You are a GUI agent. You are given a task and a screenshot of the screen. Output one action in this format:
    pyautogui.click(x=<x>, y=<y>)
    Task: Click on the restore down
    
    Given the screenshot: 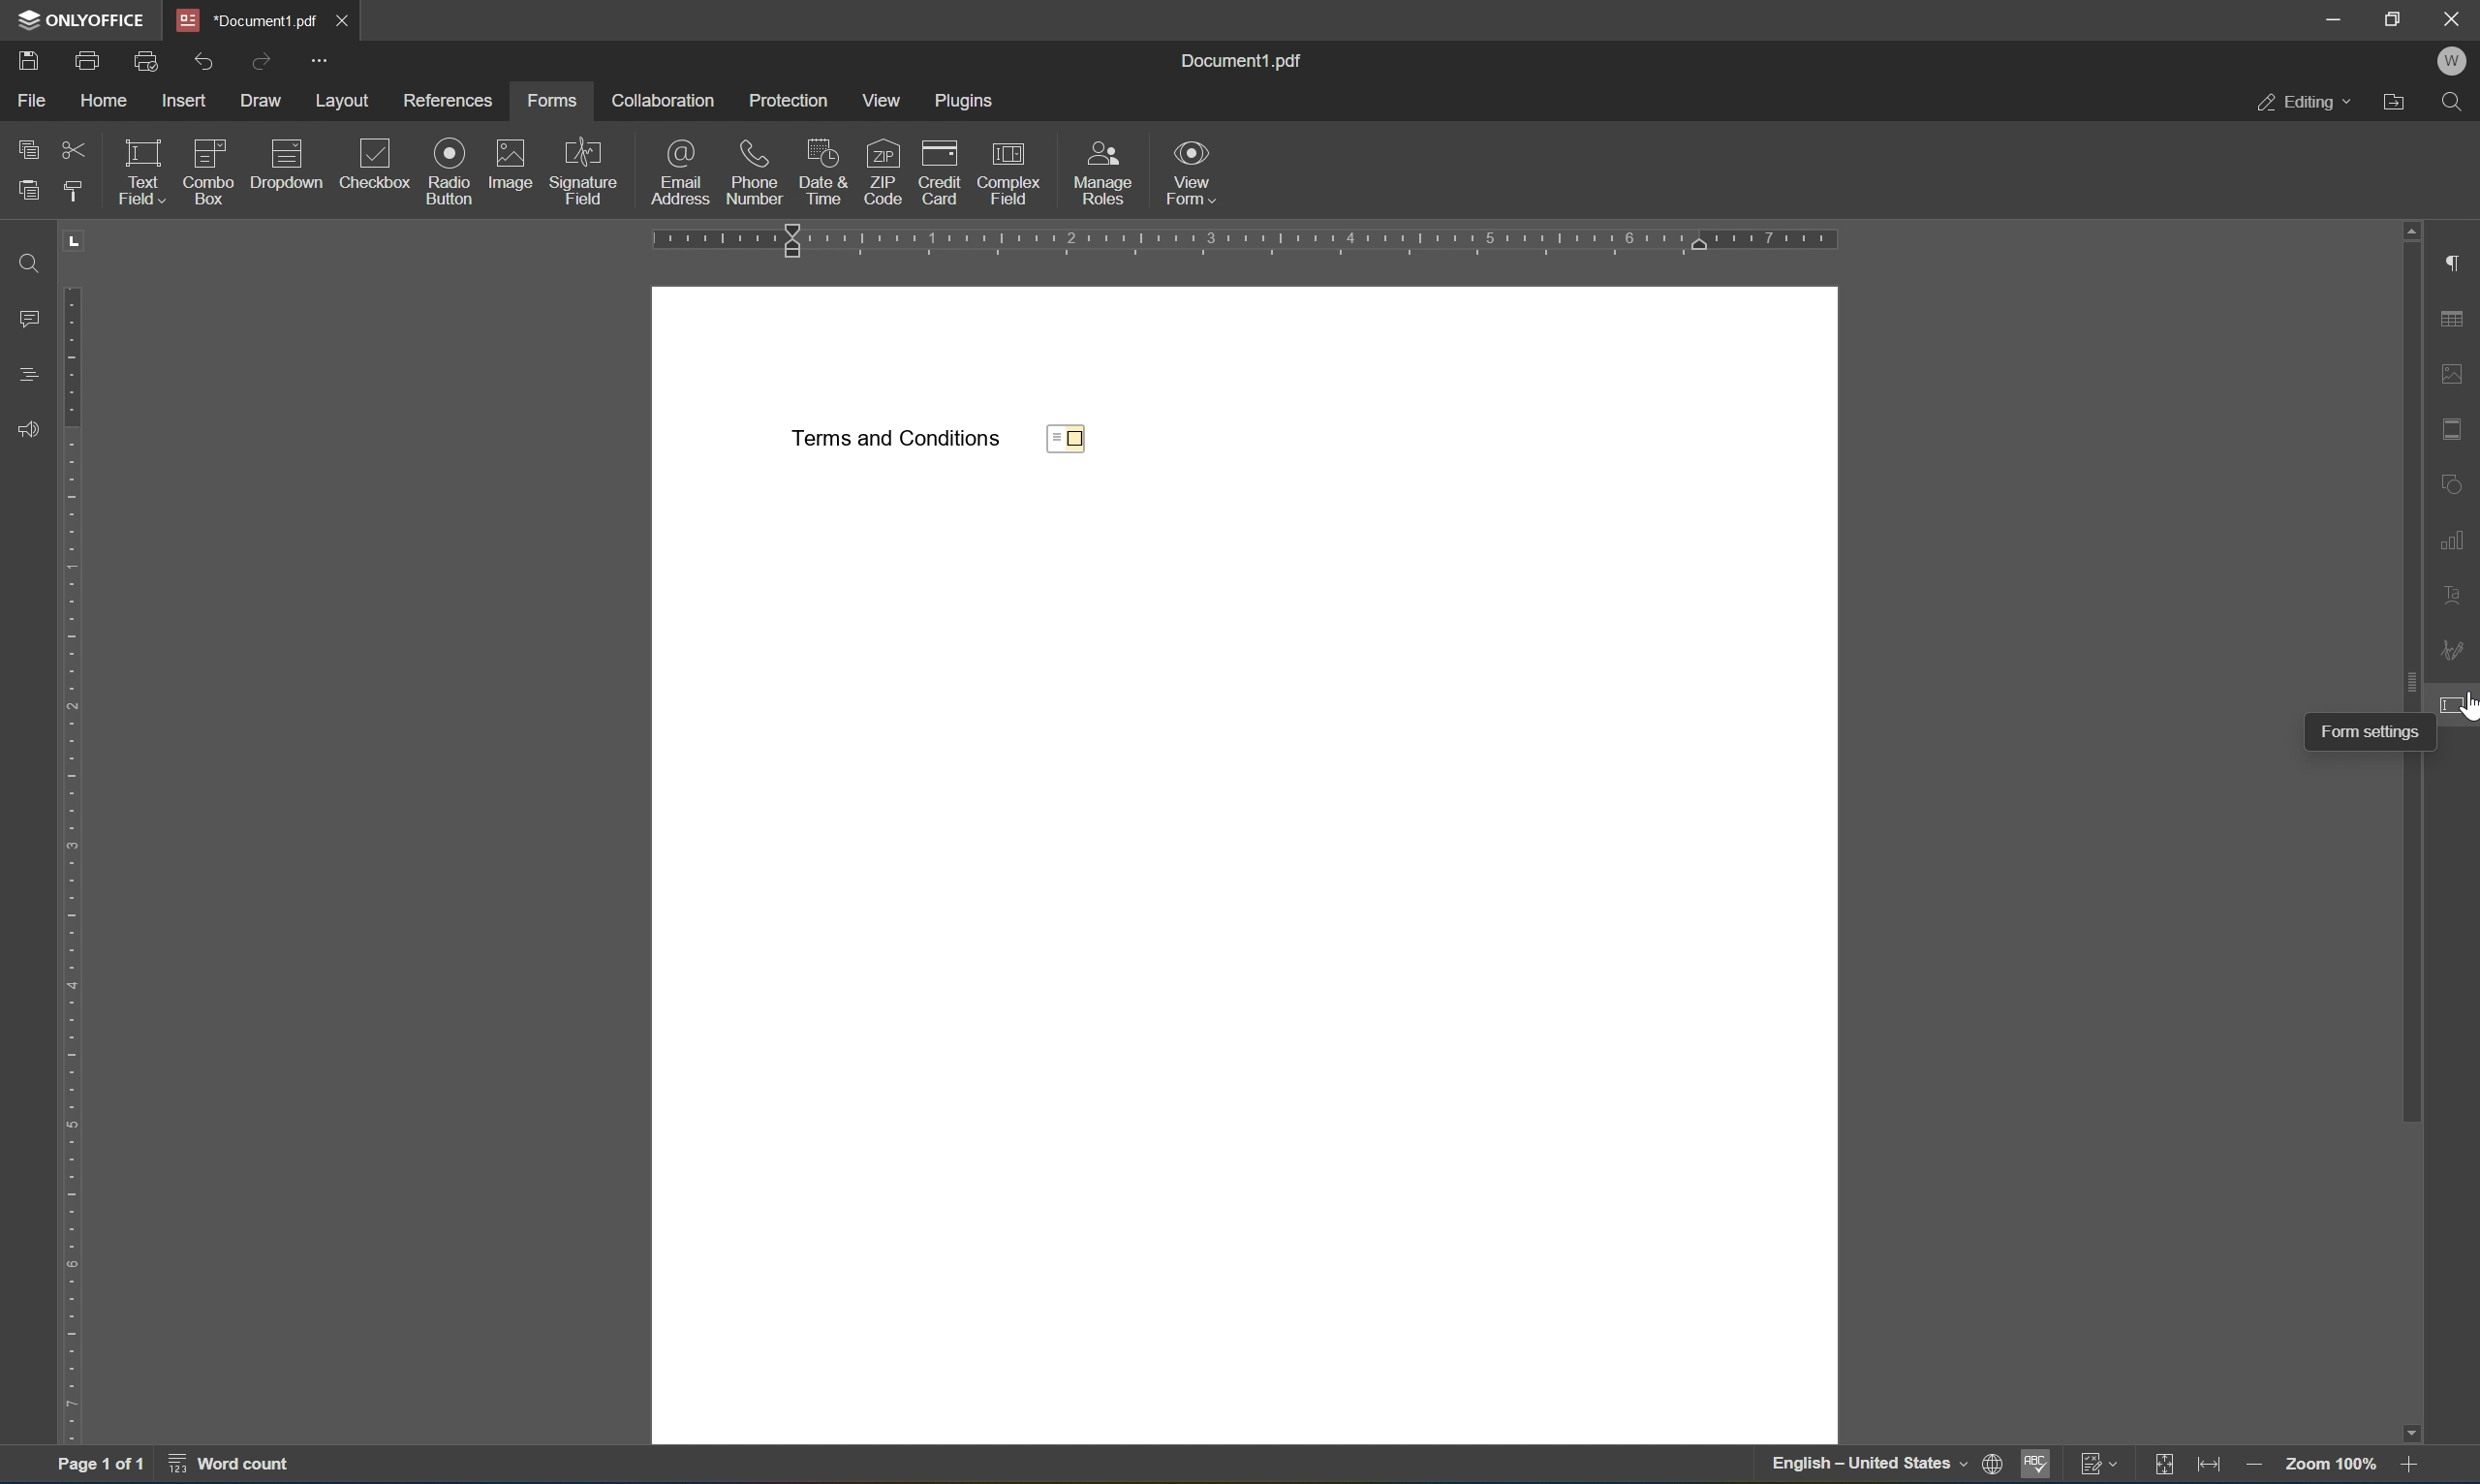 What is the action you would take?
    pyautogui.click(x=2400, y=17)
    